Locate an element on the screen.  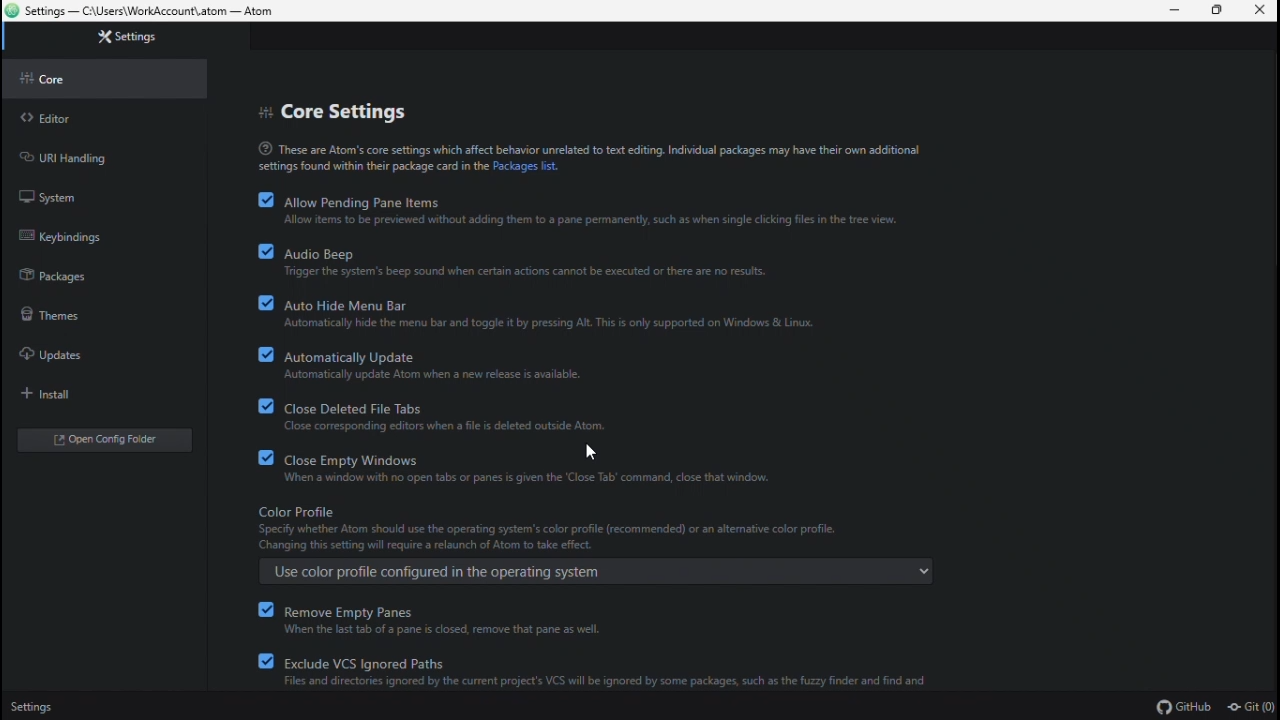
colour profile  is located at coordinates (599, 525).